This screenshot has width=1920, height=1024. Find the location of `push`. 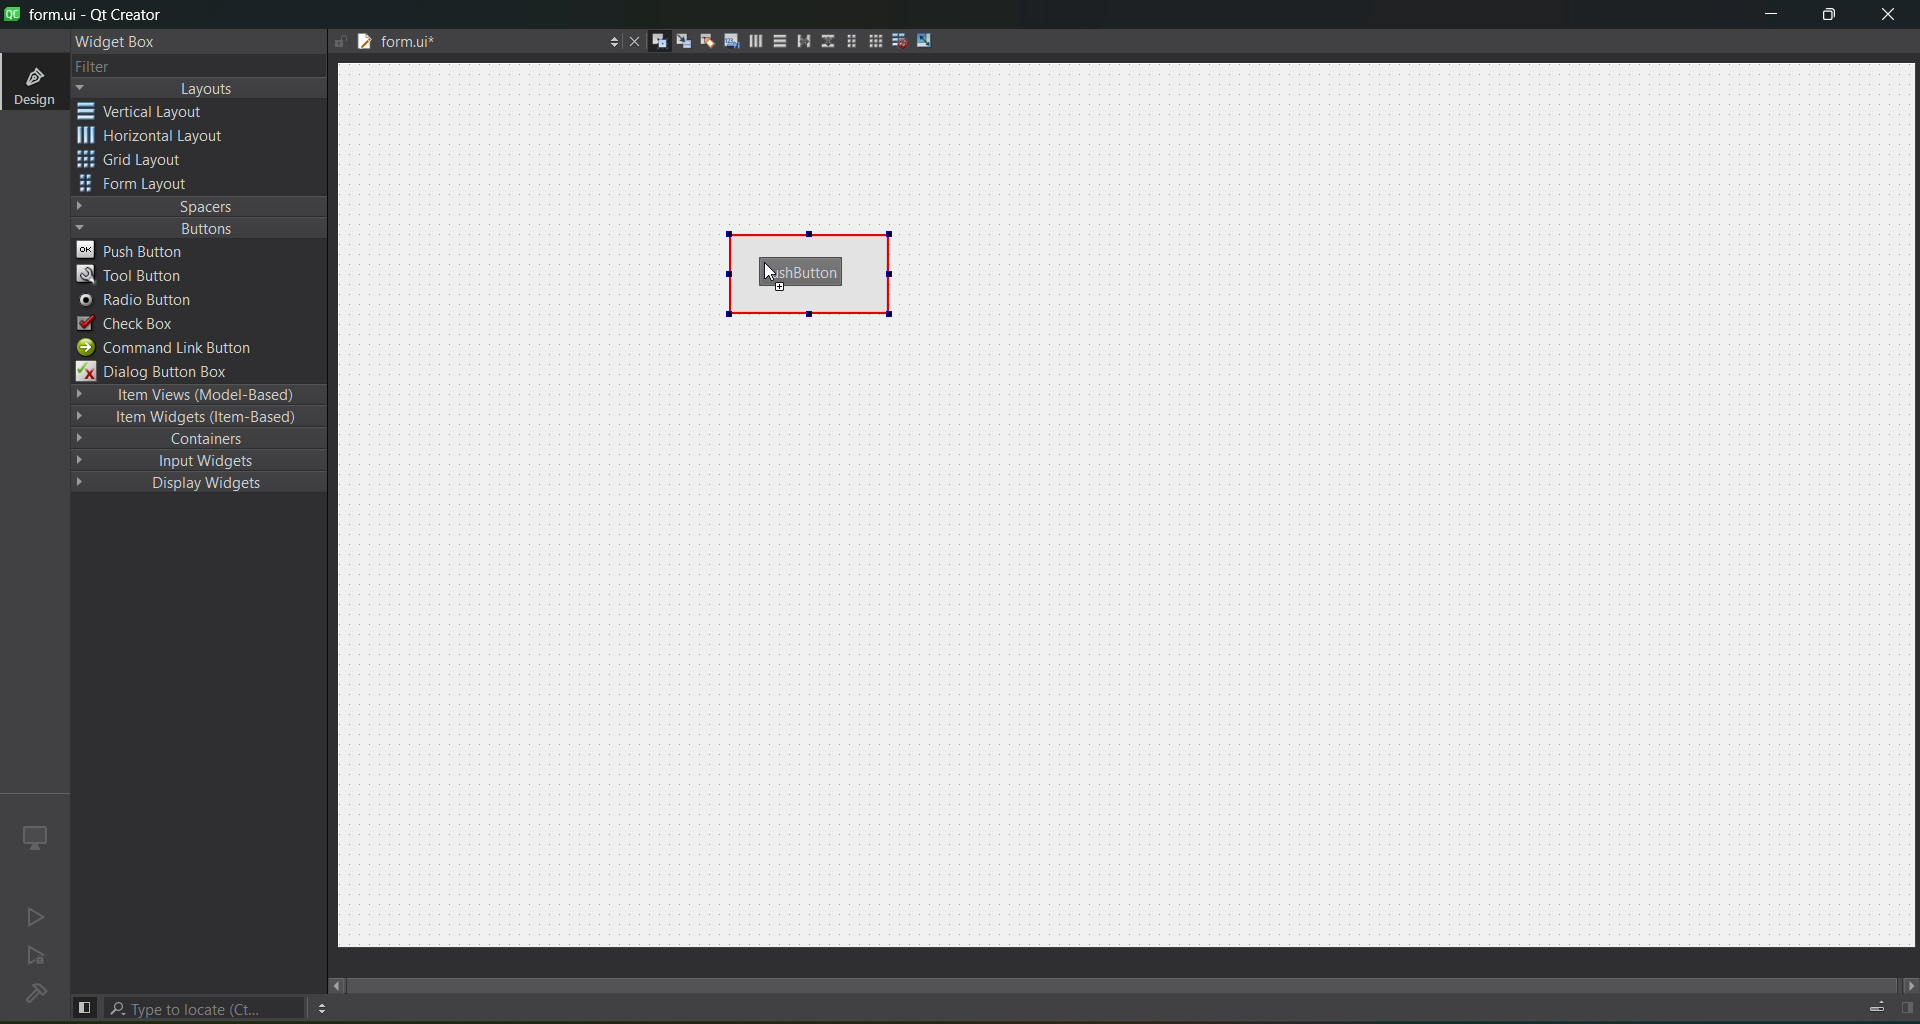

push is located at coordinates (137, 250).